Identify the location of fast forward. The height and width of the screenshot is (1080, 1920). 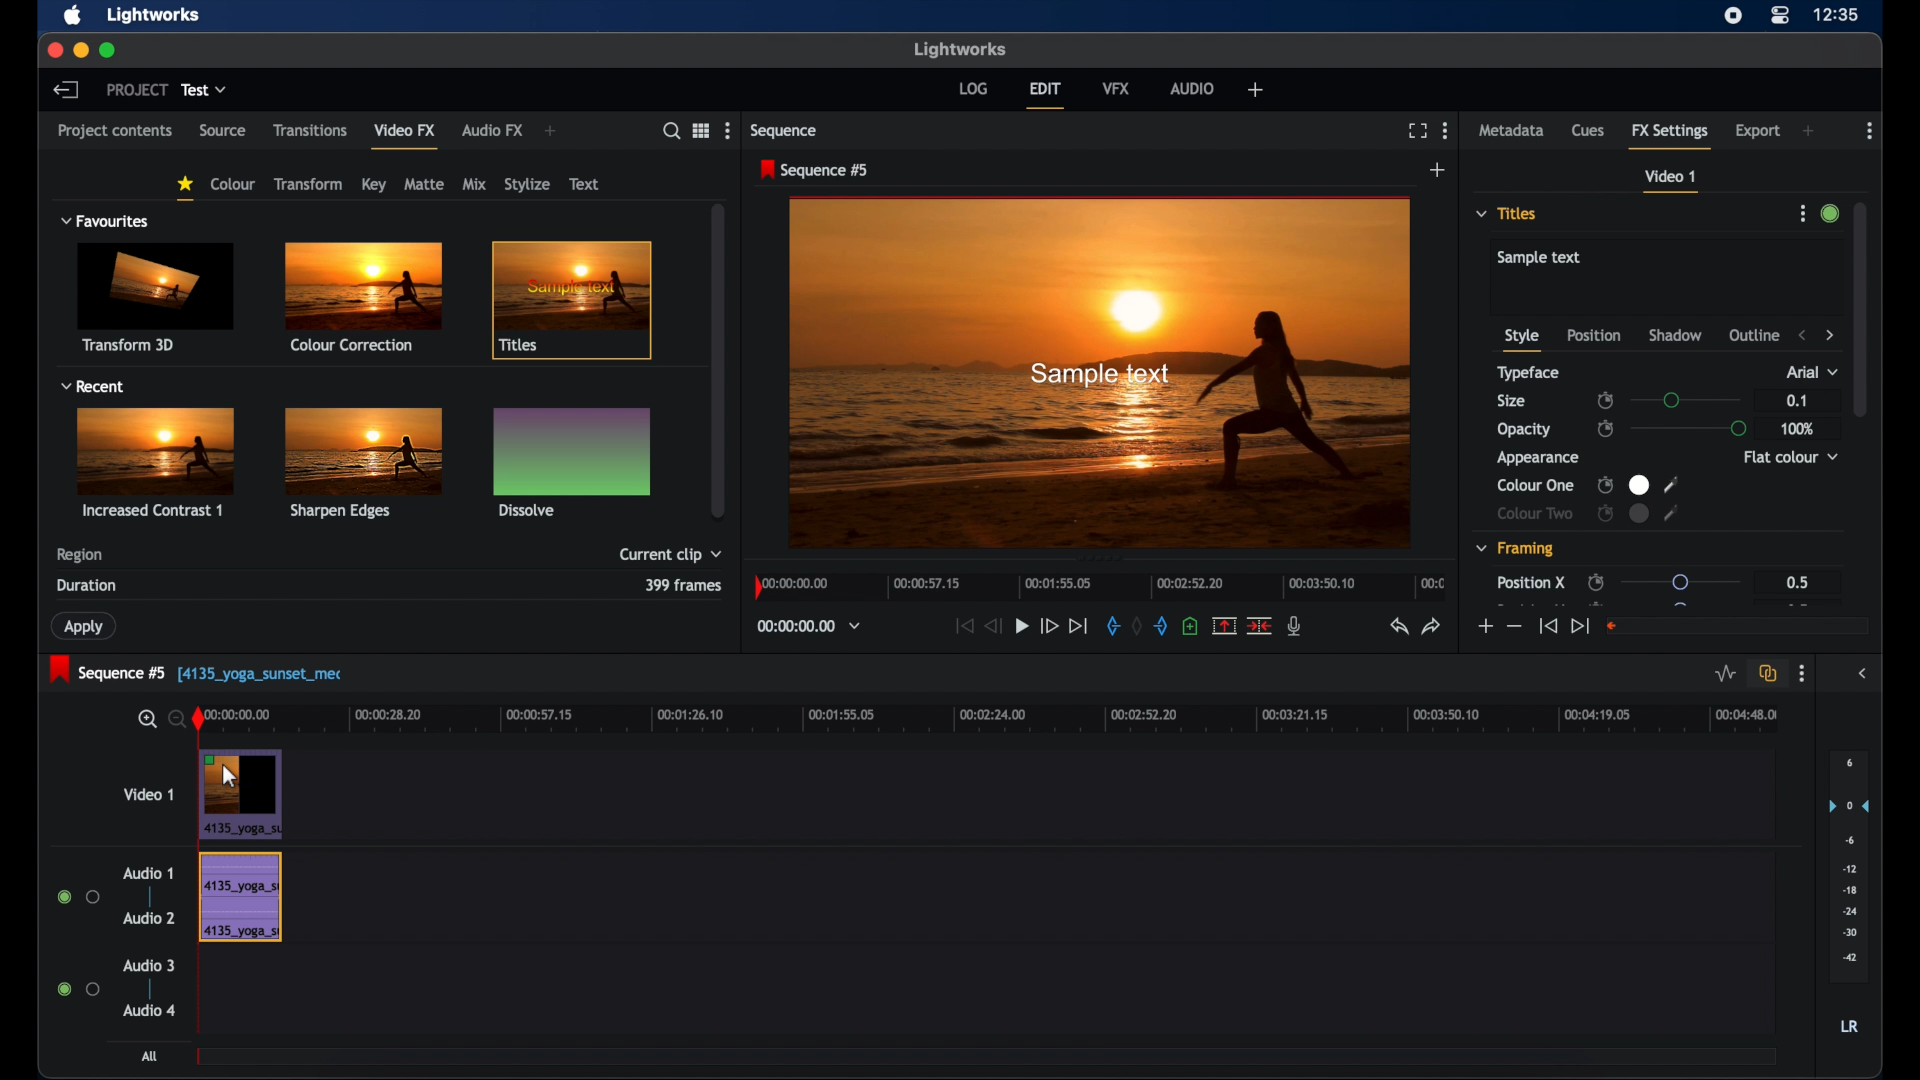
(1049, 625).